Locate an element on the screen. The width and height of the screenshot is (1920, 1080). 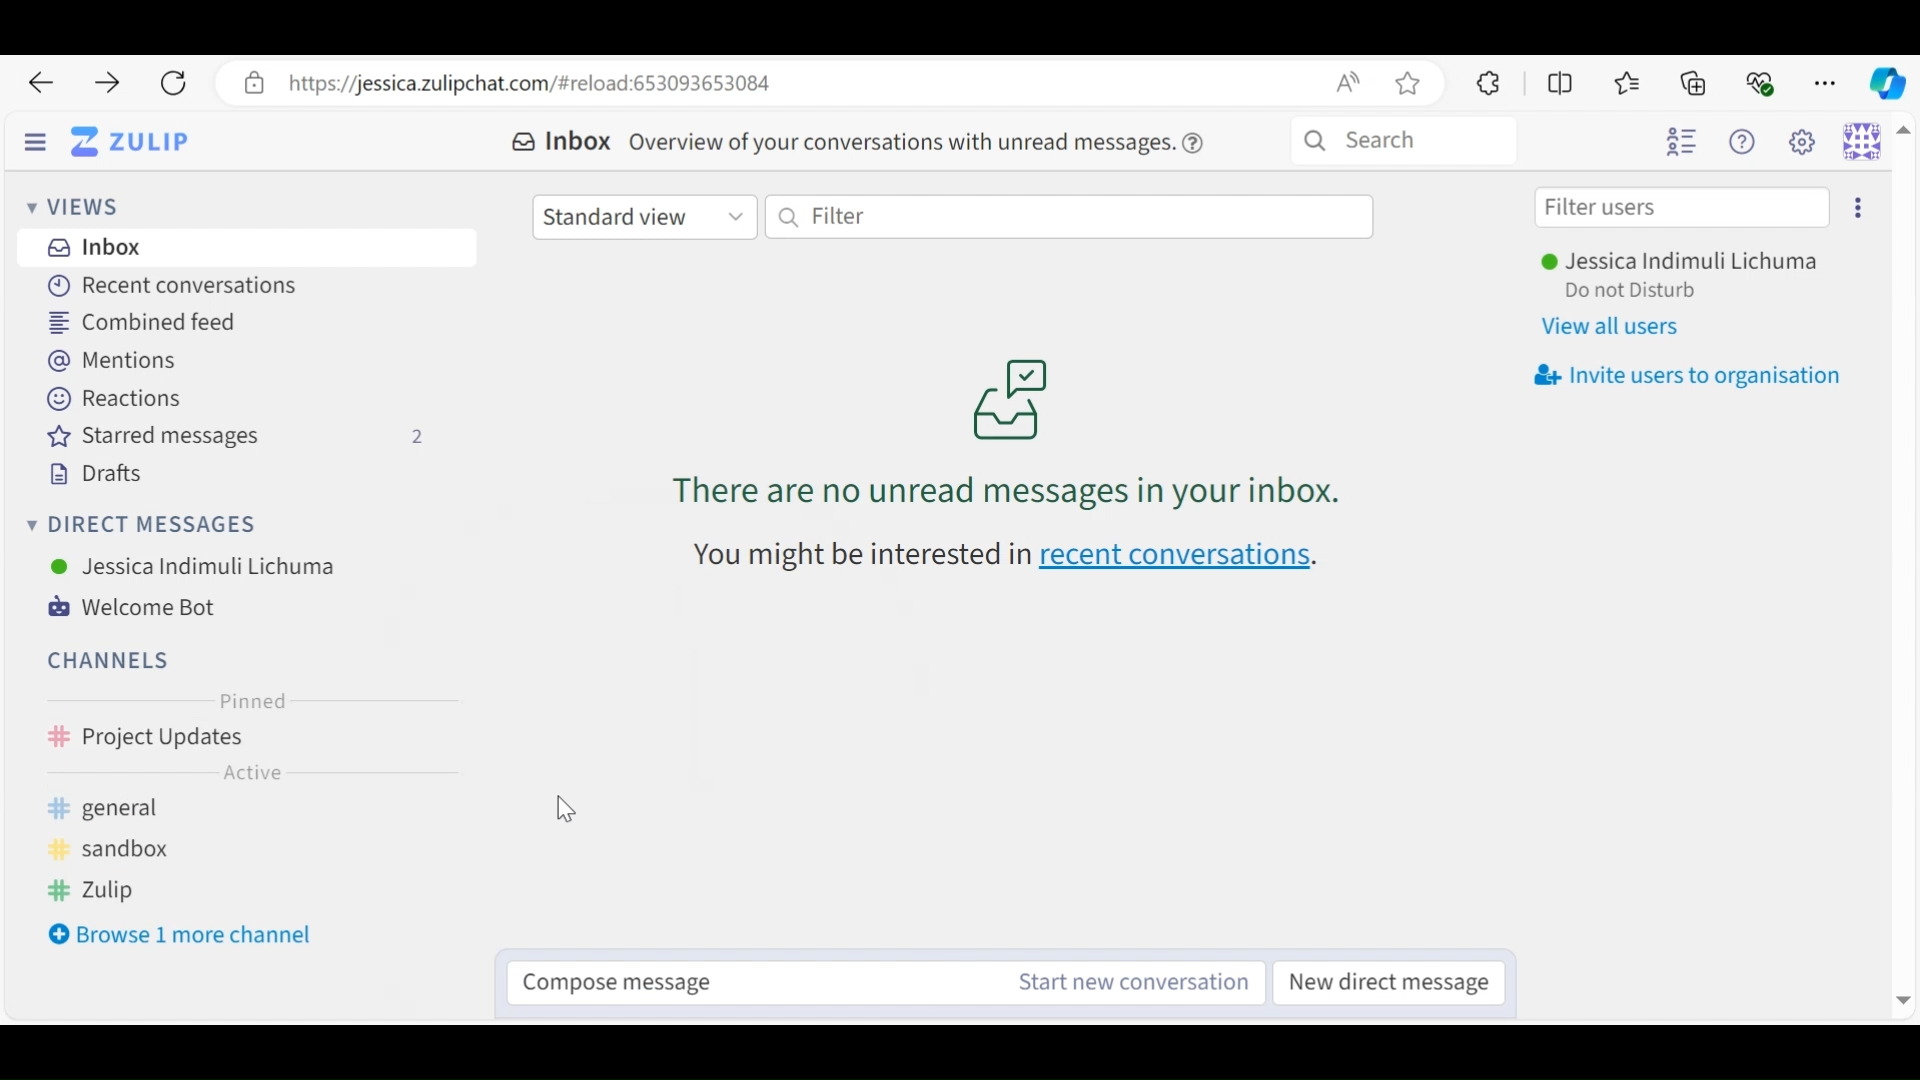
sandbox is located at coordinates (114, 849).